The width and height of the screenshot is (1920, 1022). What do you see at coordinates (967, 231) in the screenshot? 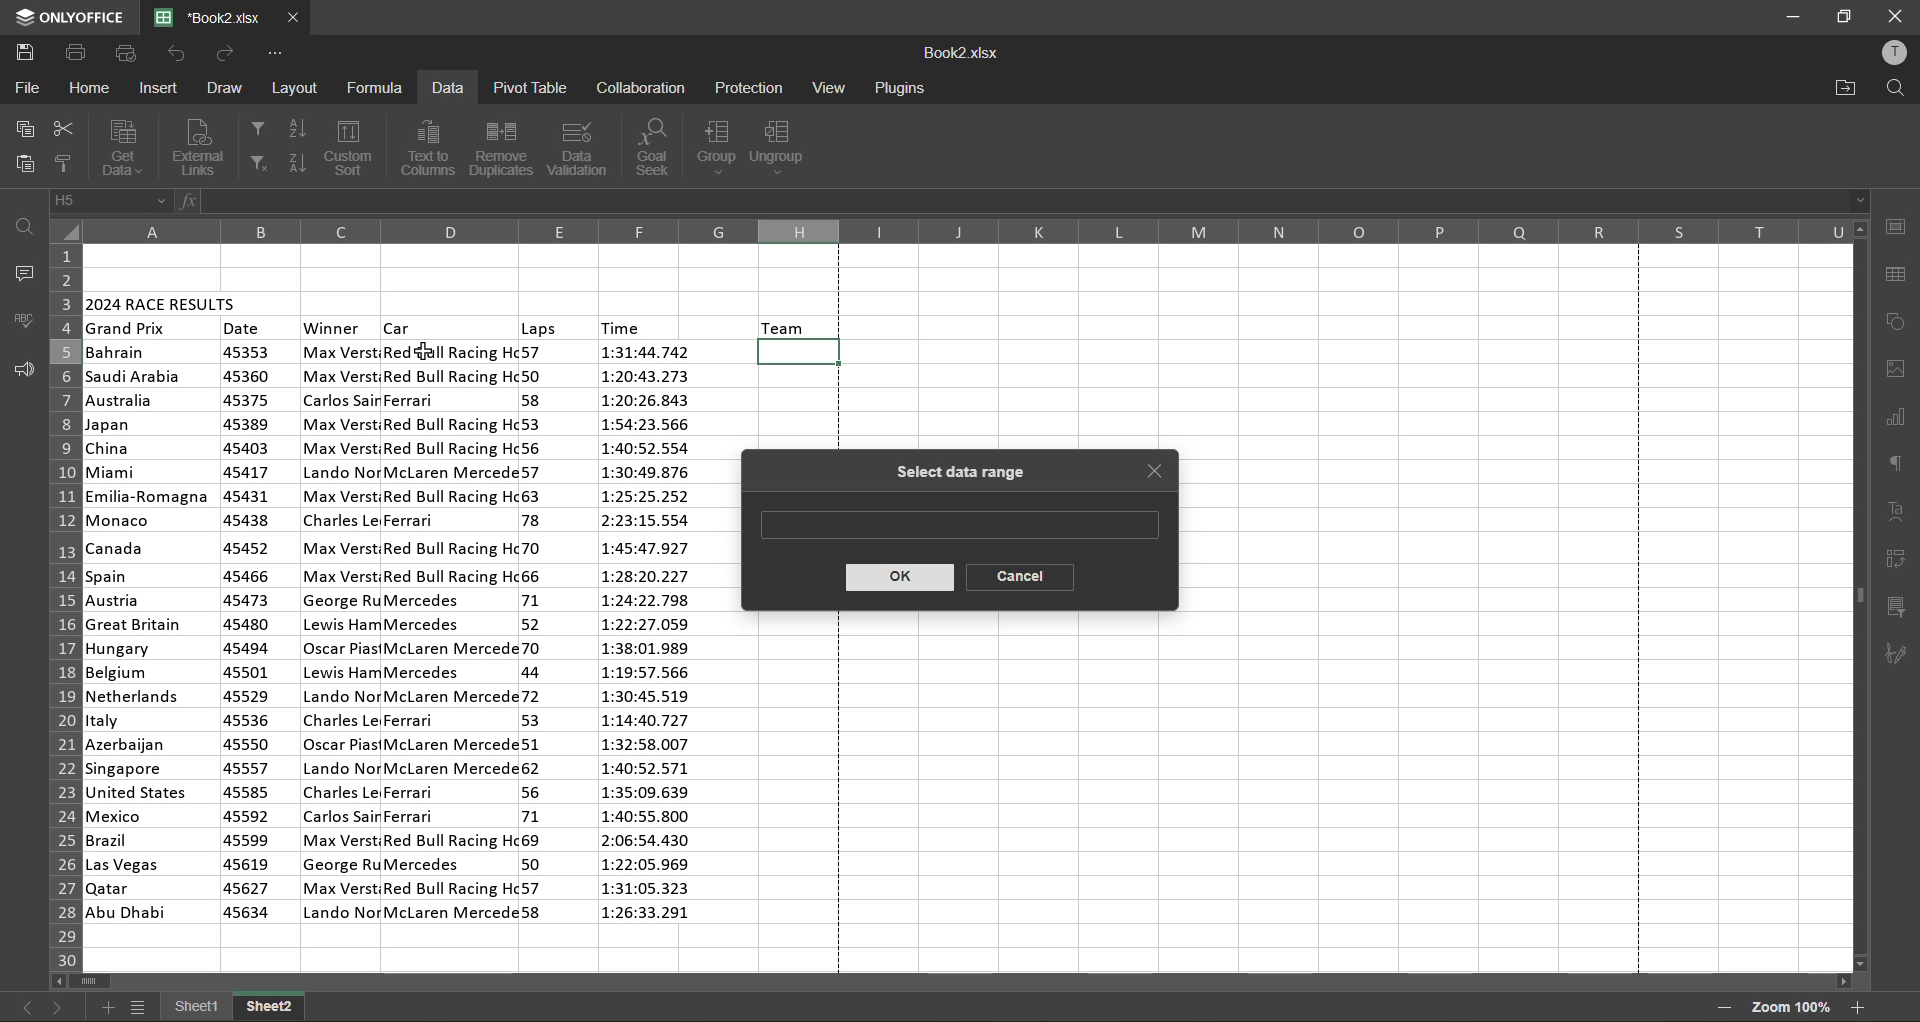
I see `column names` at bounding box center [967, 231].